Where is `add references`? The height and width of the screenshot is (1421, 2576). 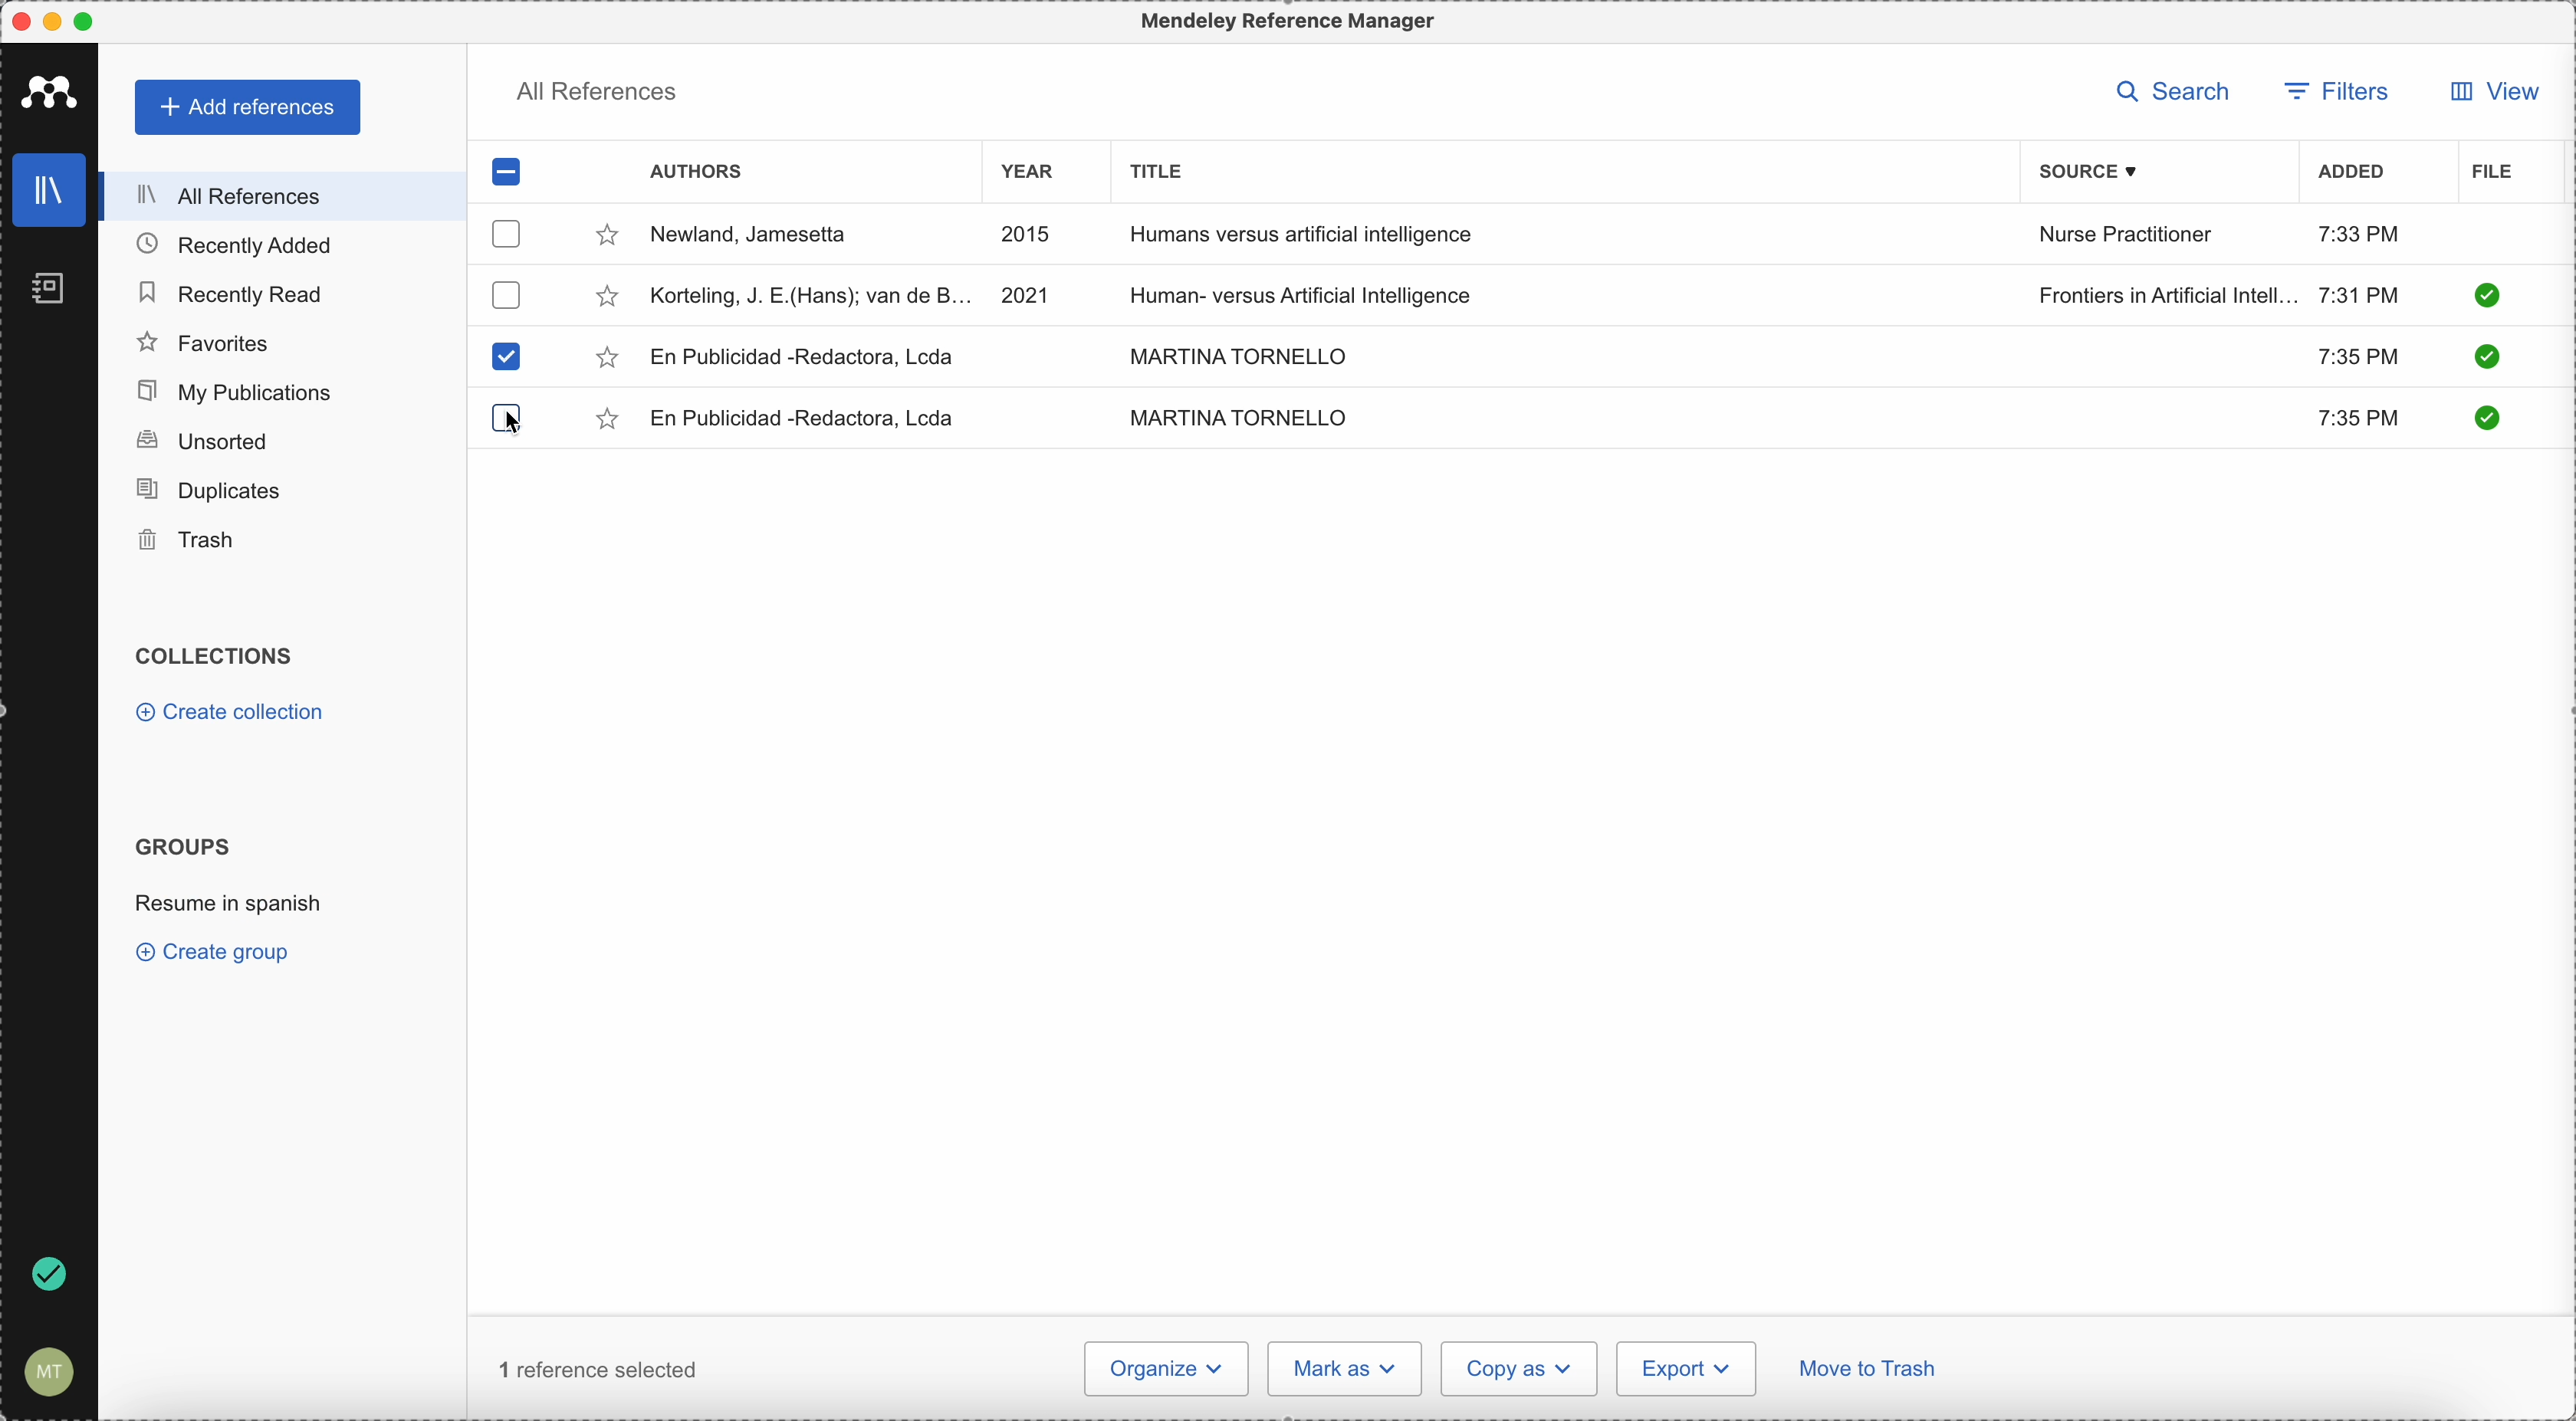 add references is located at coordinates (250, 108).